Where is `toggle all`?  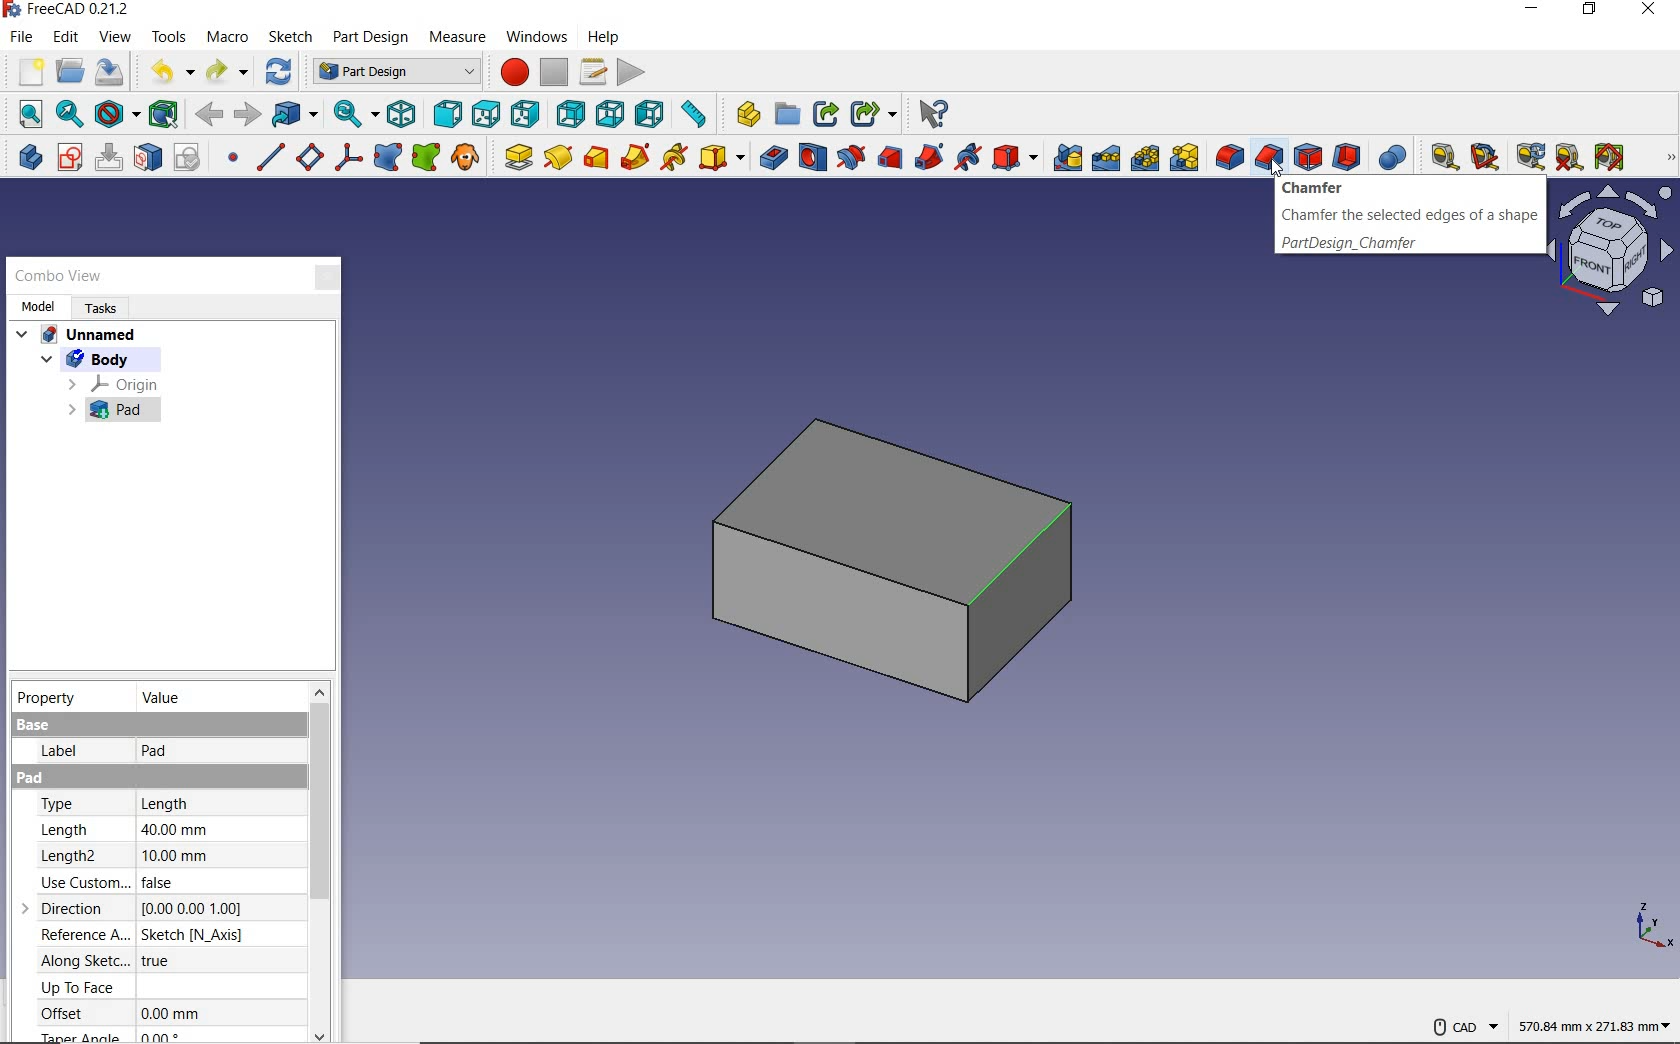
toggle all is located at coordinates (1609, 157).